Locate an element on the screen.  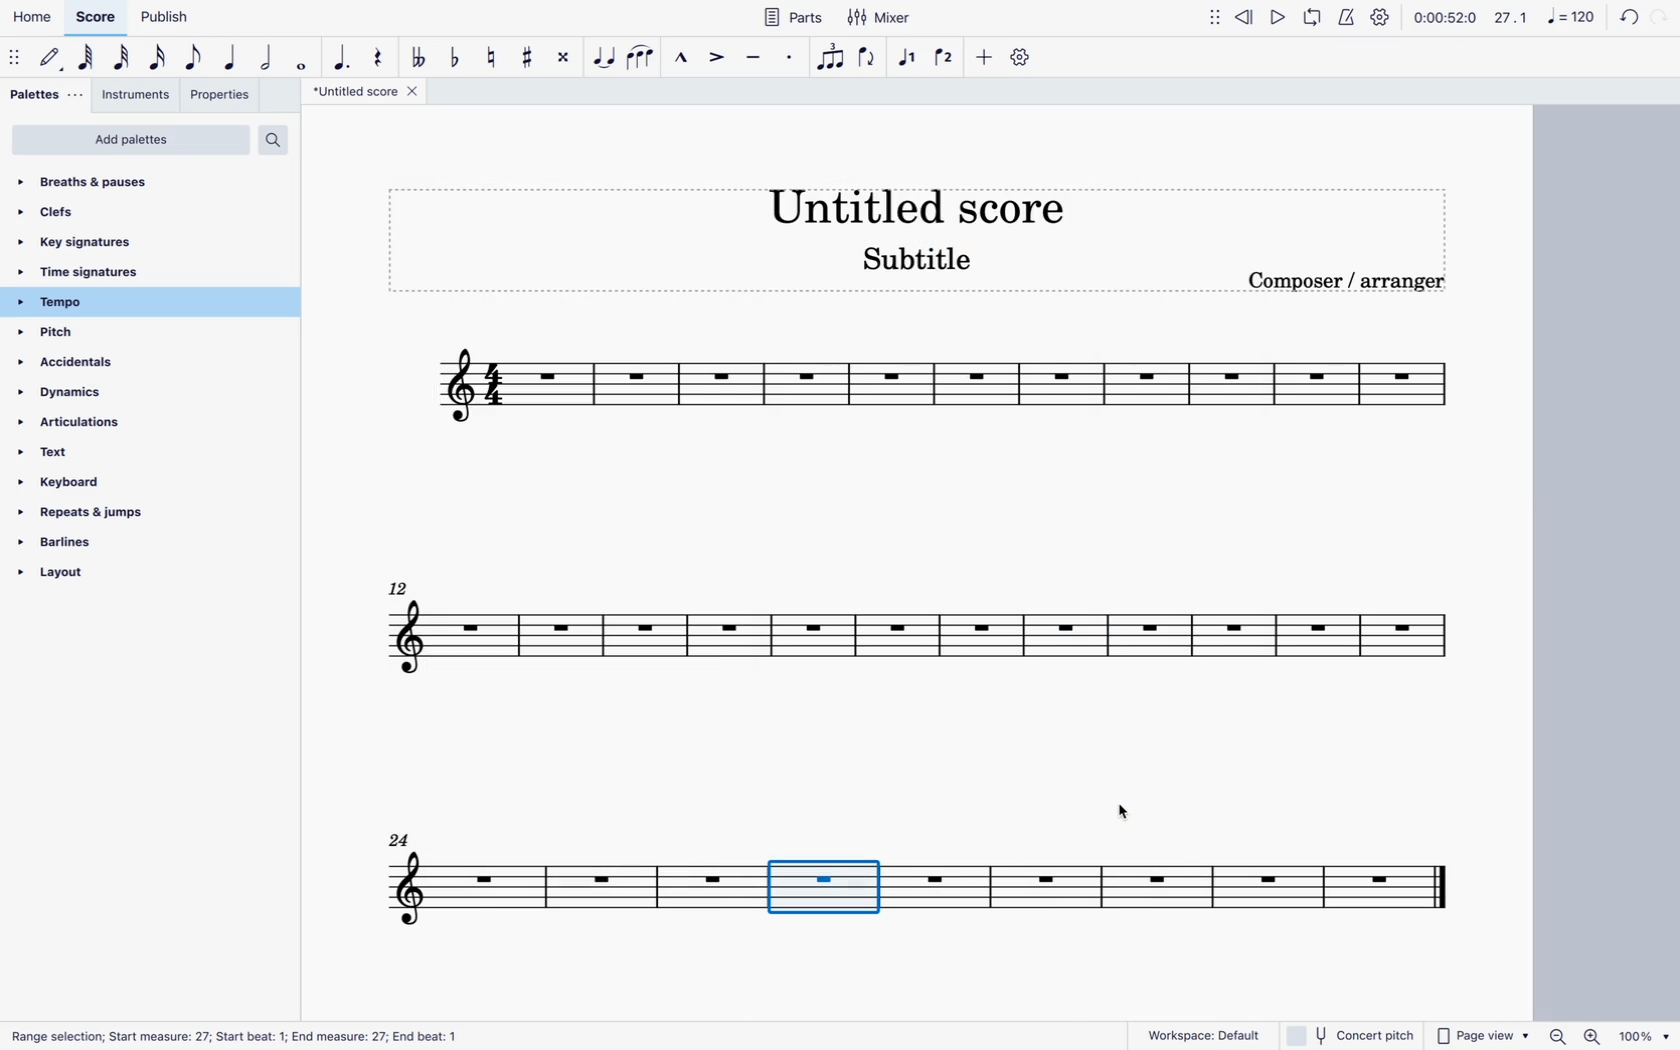
breaths & pauses is located at coordinates (88, 183).